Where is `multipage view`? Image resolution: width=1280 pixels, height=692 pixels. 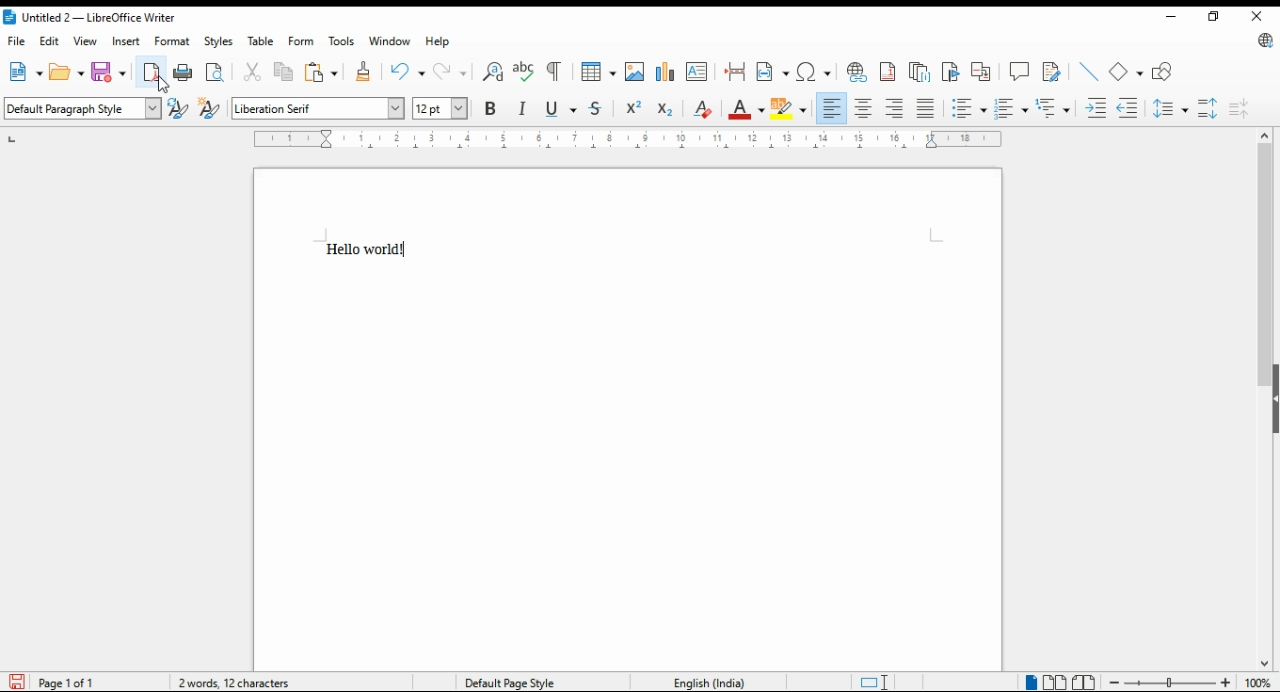 multipage view is located at coordinates (1056, 682).